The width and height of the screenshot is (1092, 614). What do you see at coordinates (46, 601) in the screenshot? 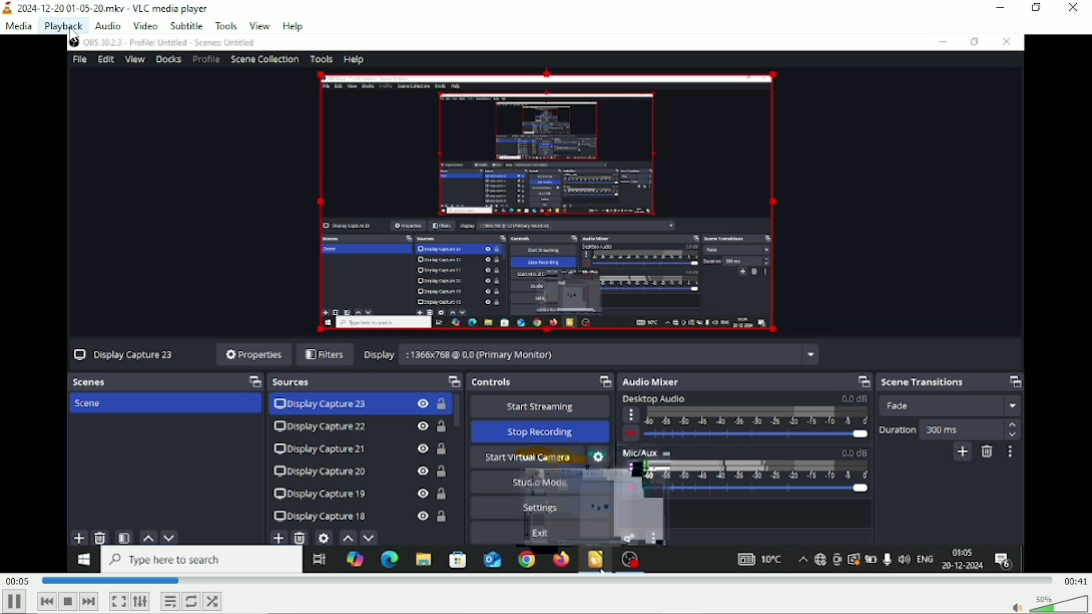
I see `Previous` at bounding box center [46, 601].